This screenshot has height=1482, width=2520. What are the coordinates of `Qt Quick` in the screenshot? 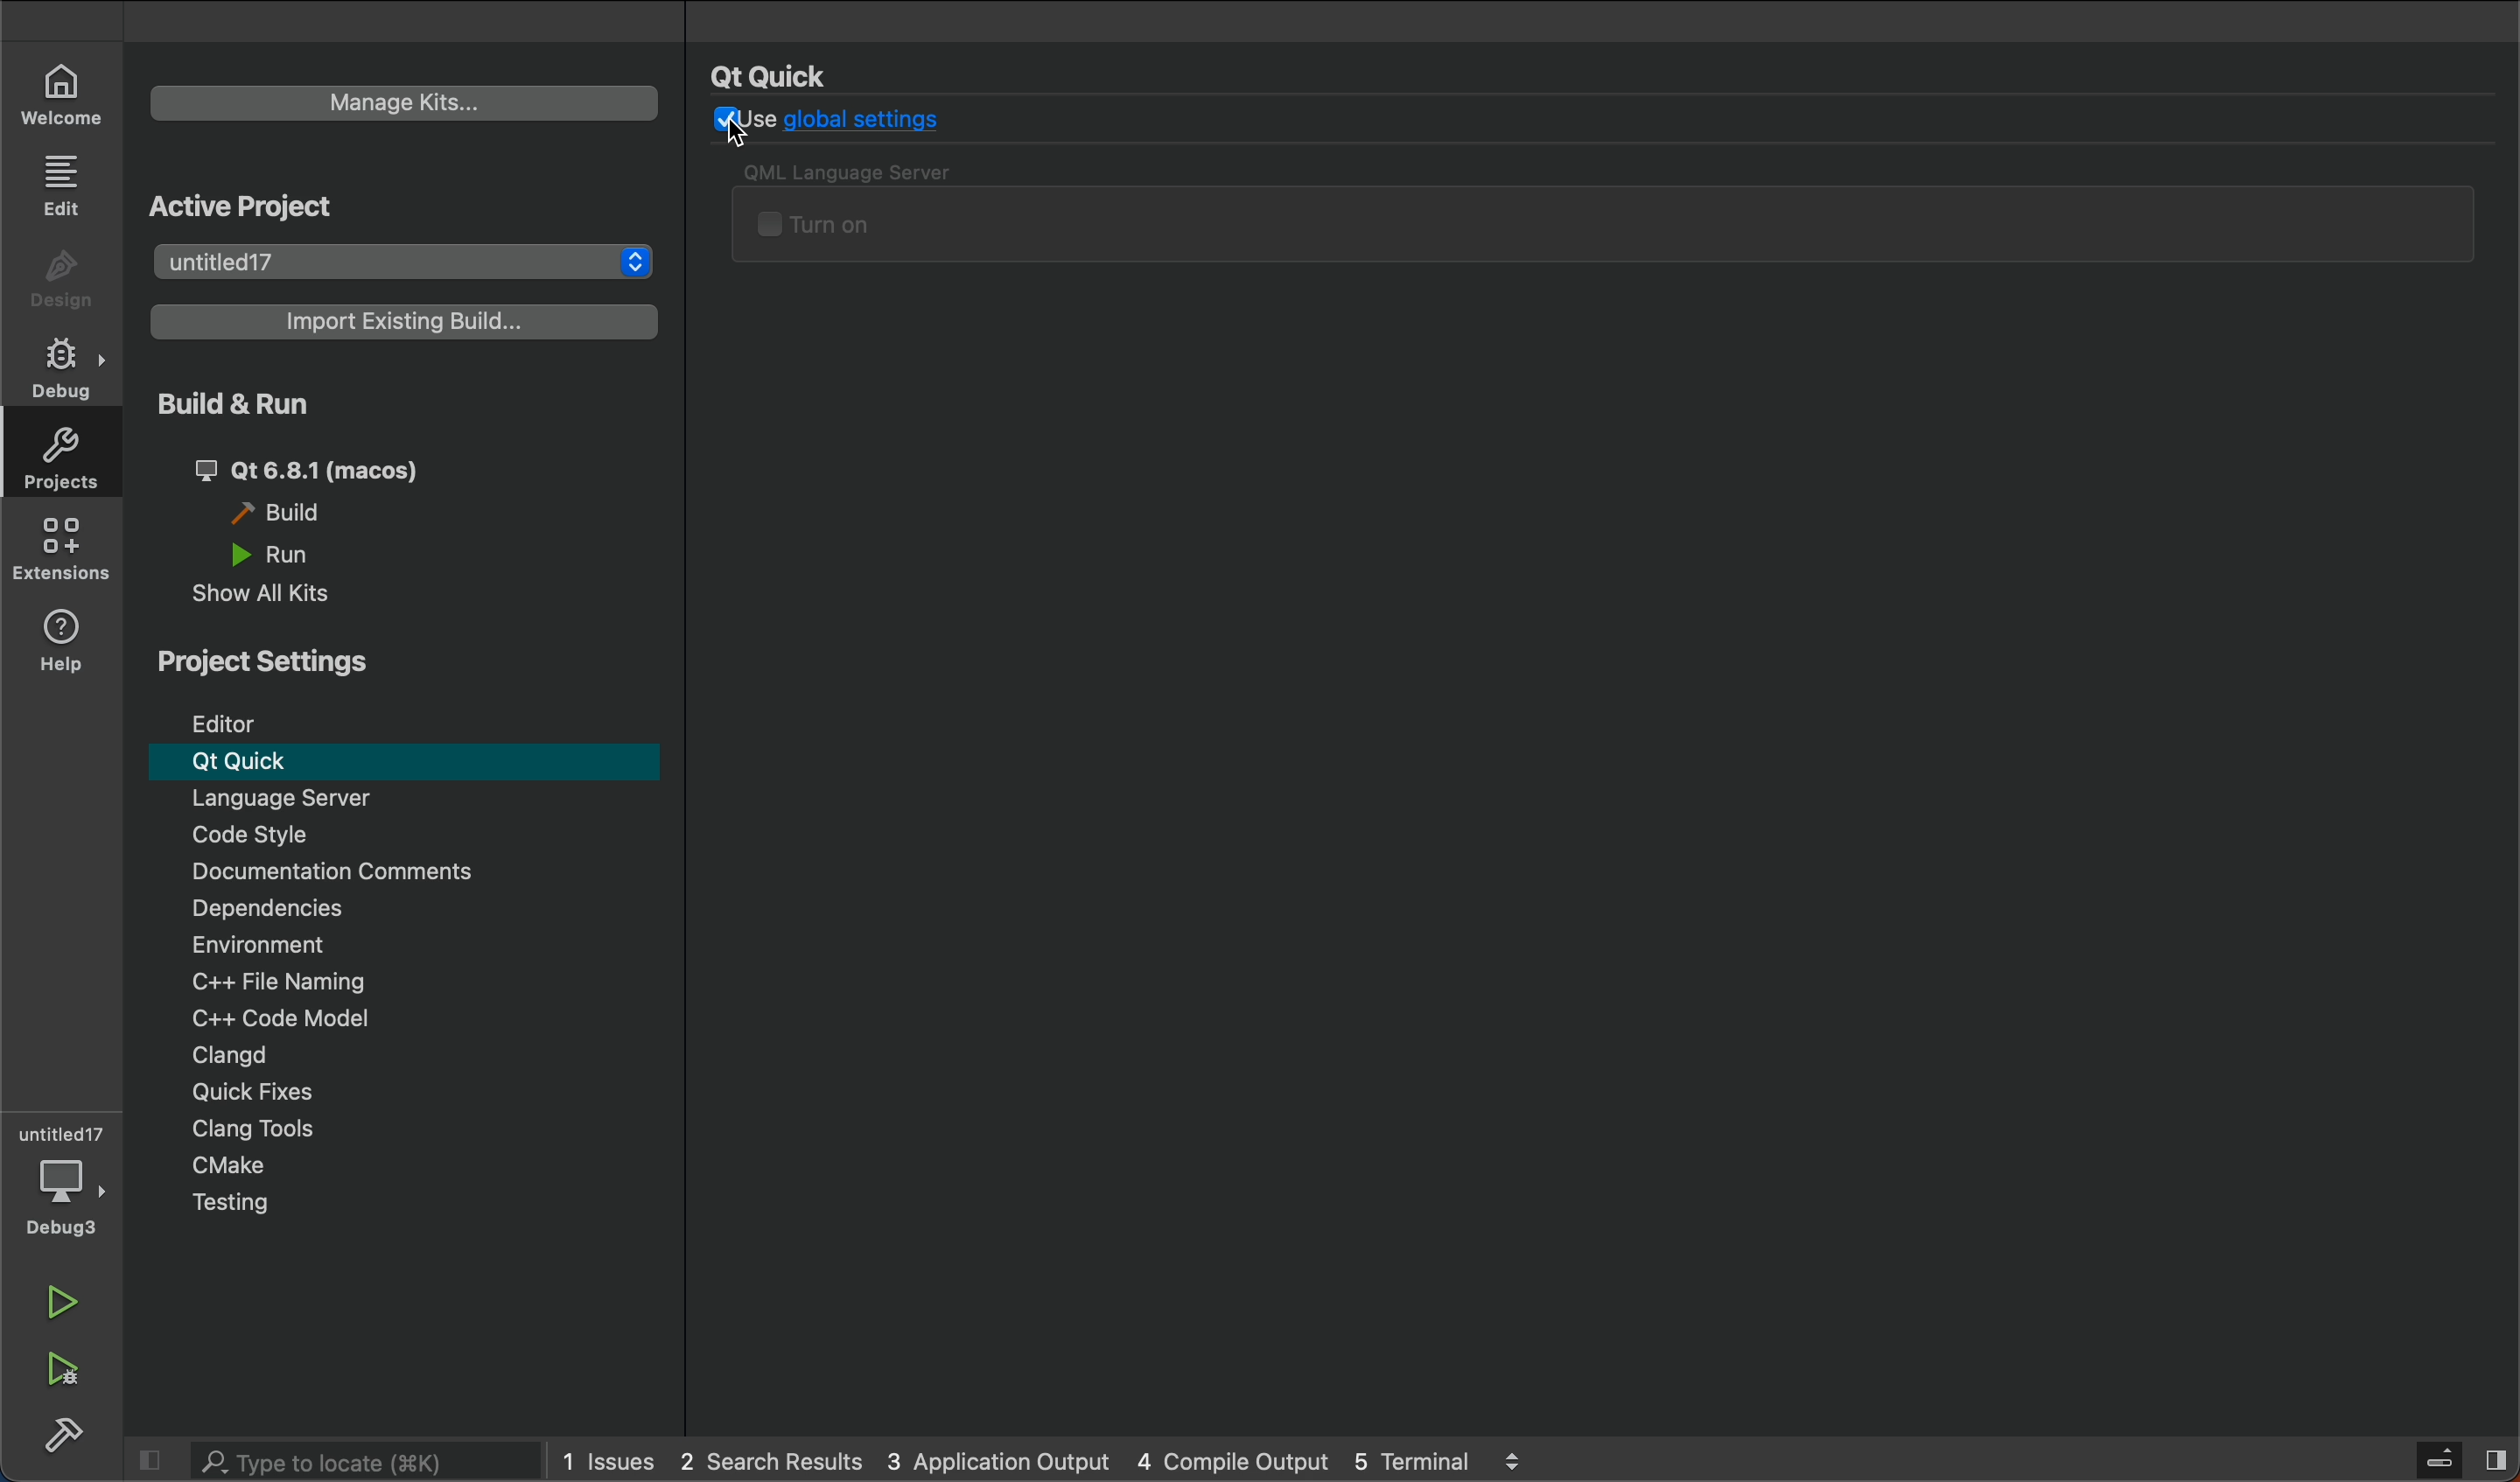 It's located at (405, 762).